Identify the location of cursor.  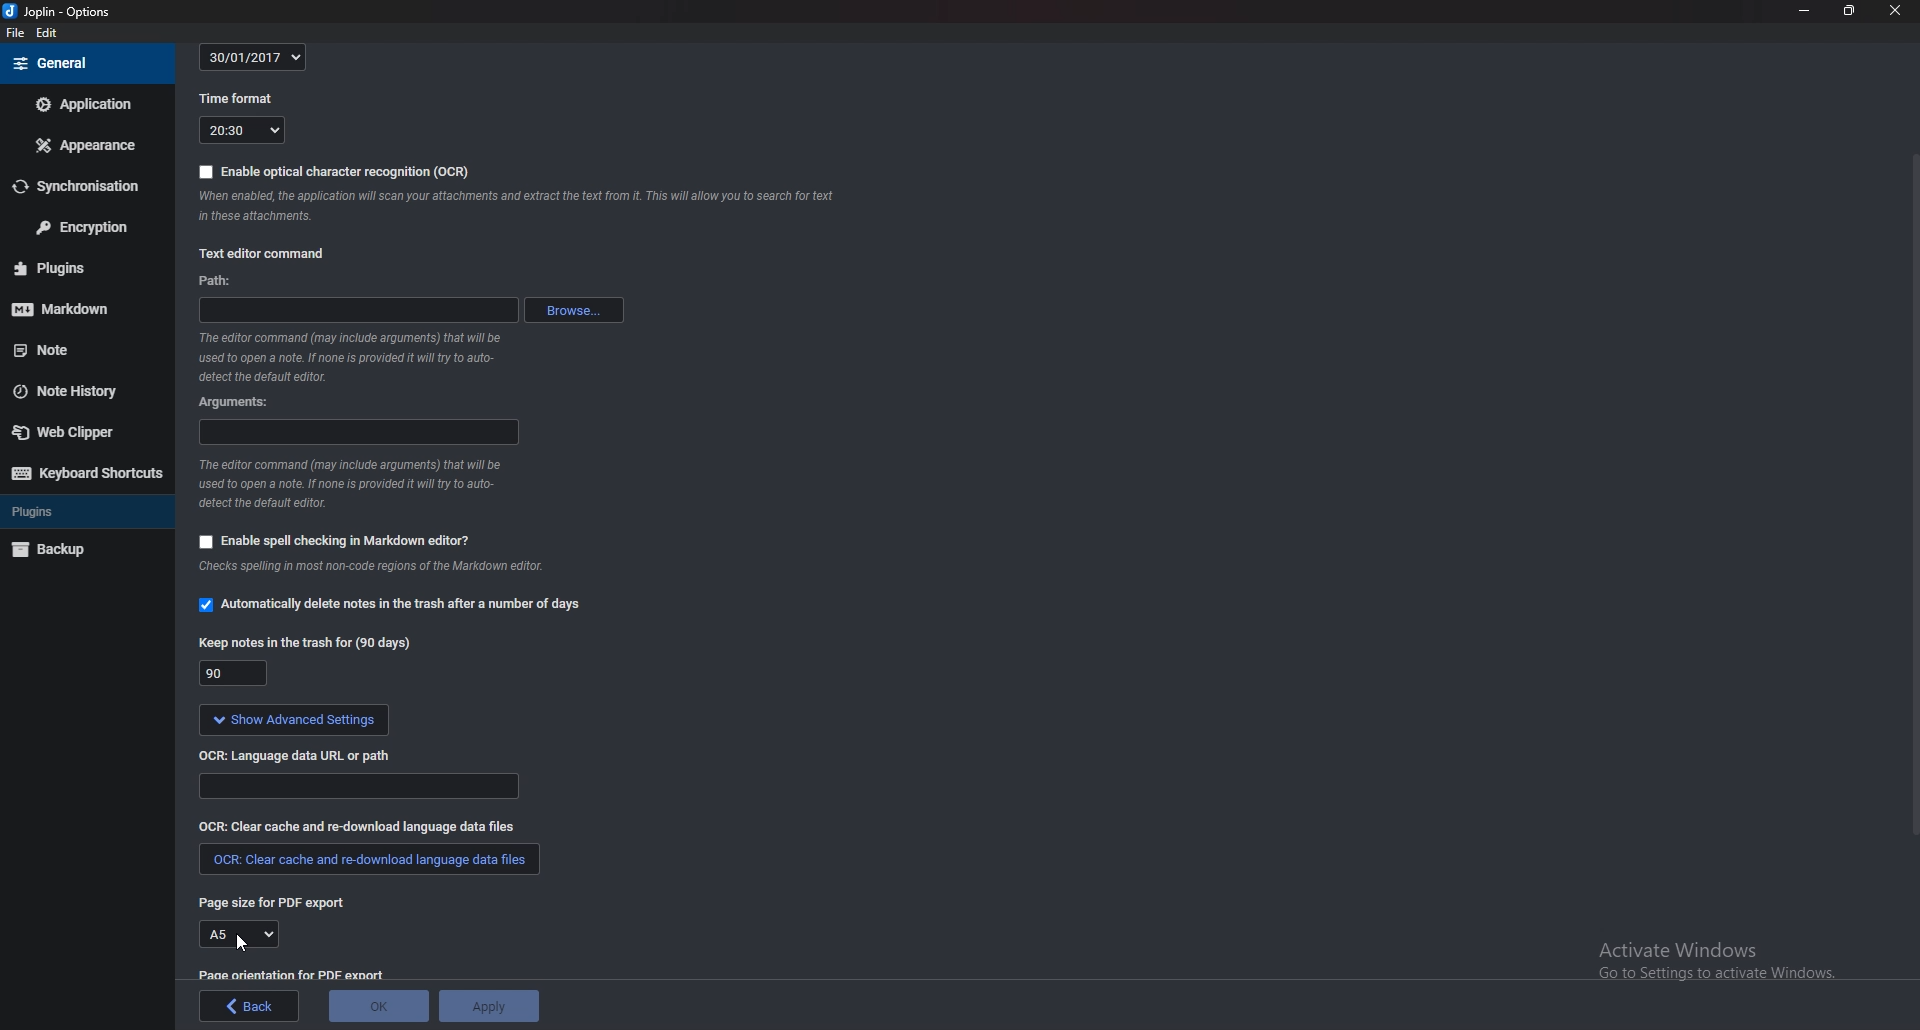
(241, 942).